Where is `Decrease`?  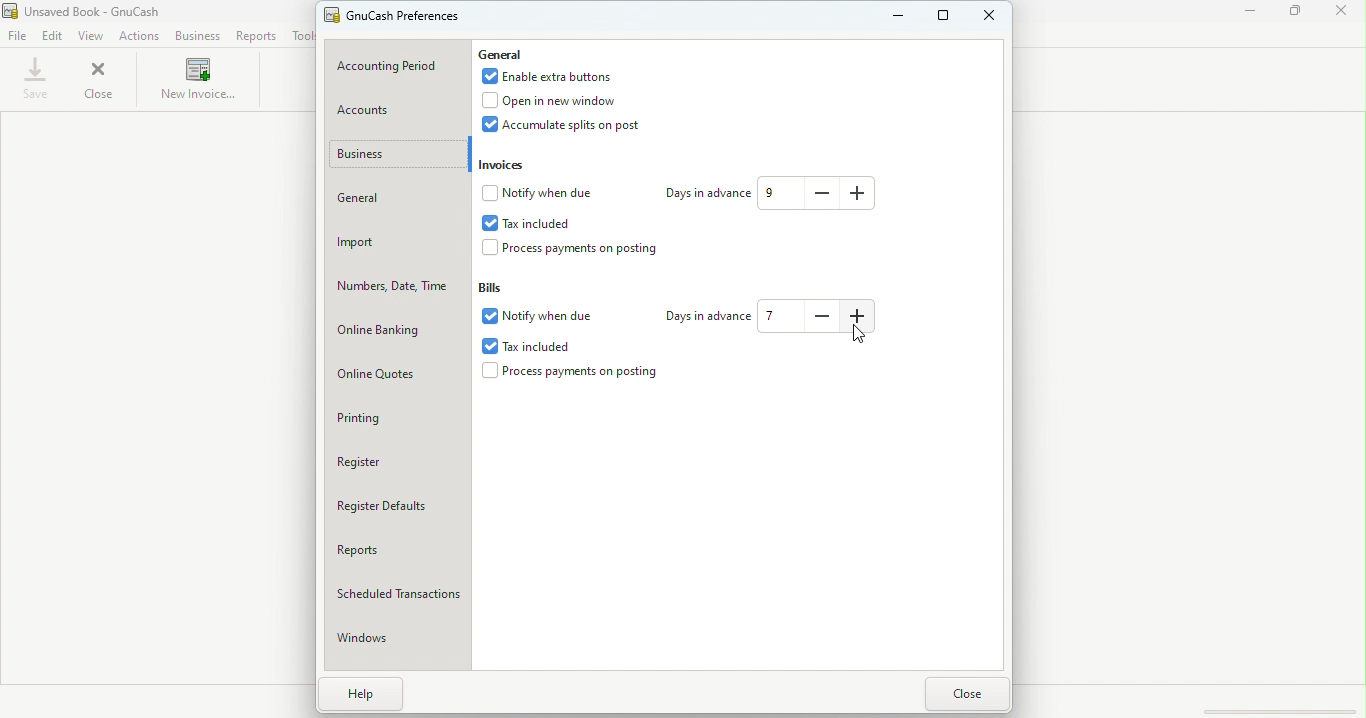 Decrease is located at coordinates (827, 320).